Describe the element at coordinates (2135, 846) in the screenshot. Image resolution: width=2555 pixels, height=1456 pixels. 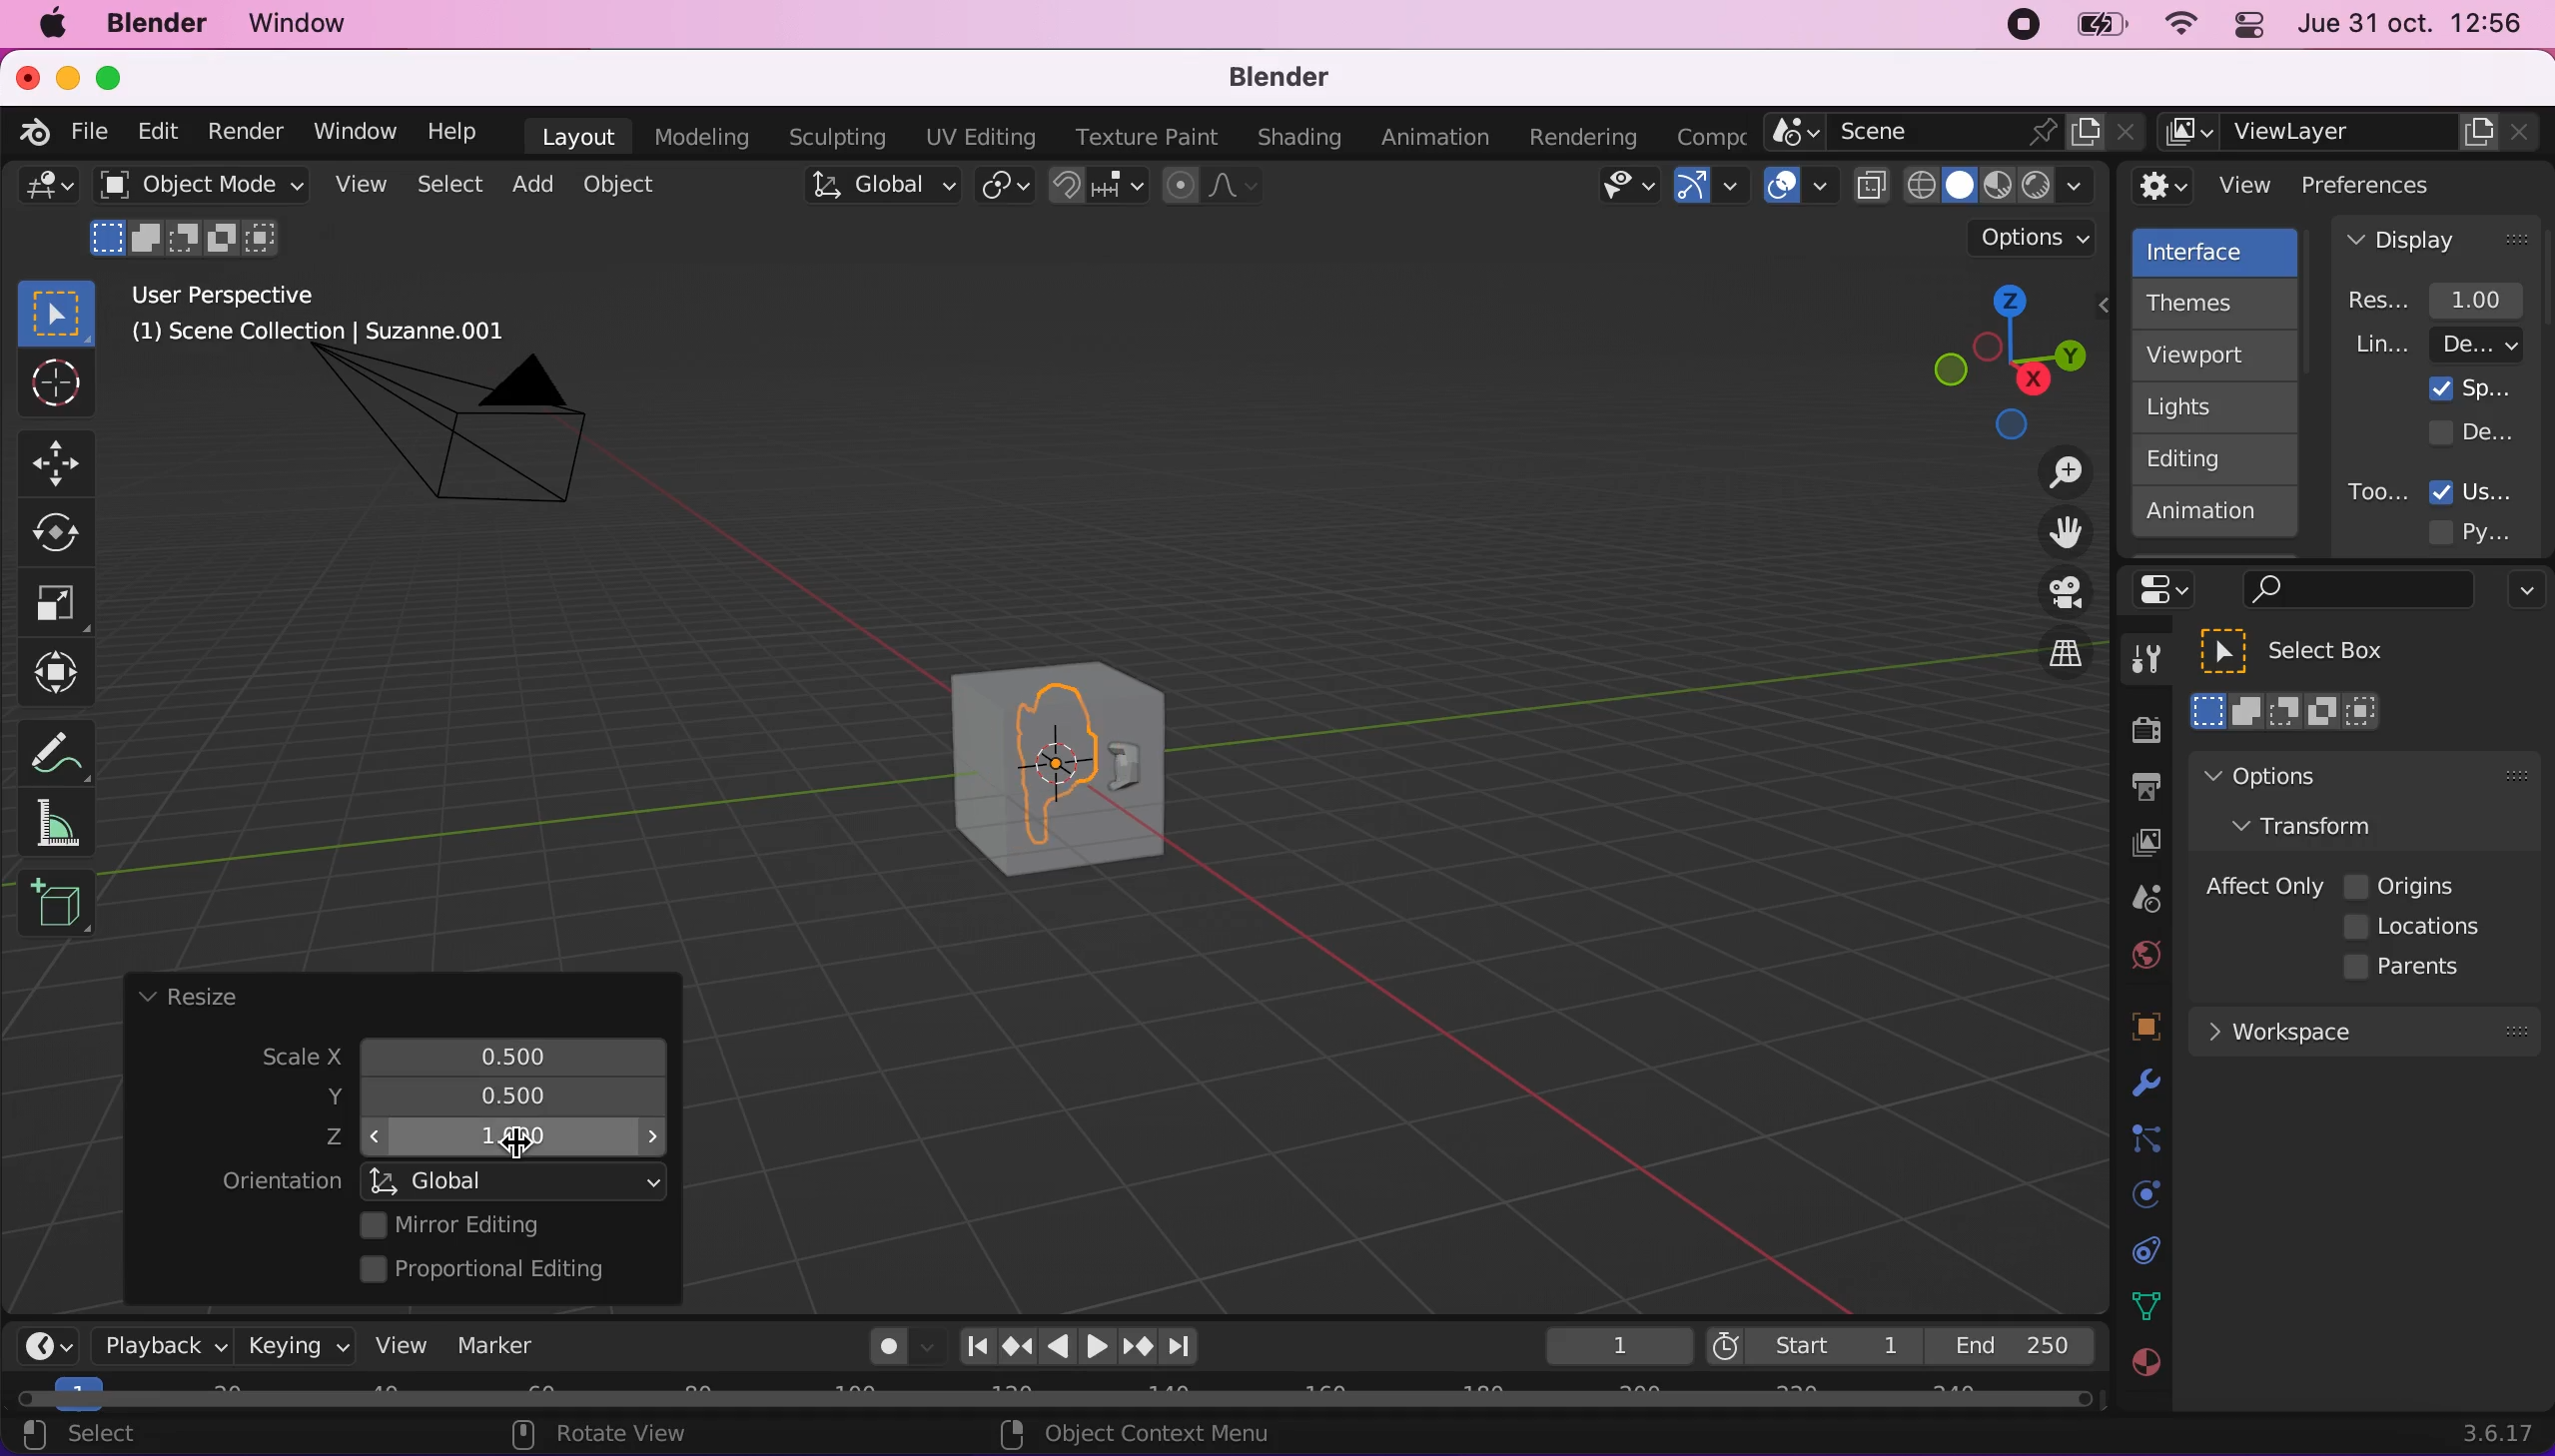
I see `view layer` at that location.